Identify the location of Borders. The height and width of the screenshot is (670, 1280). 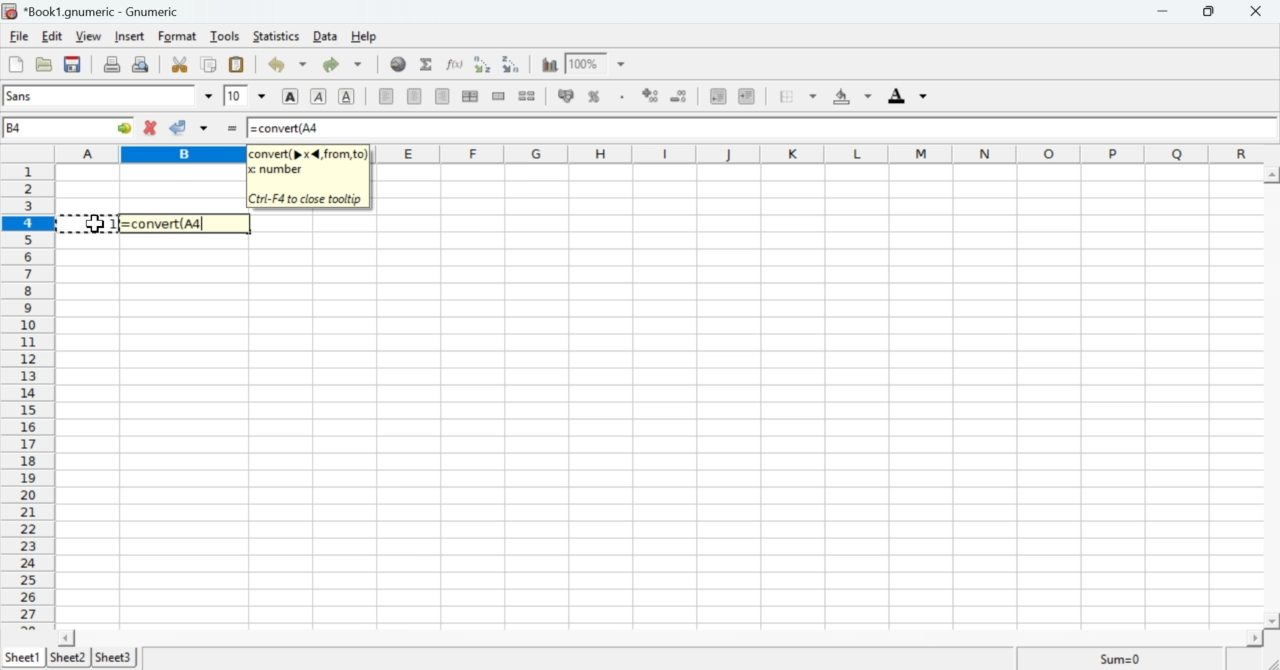
(797, 97).